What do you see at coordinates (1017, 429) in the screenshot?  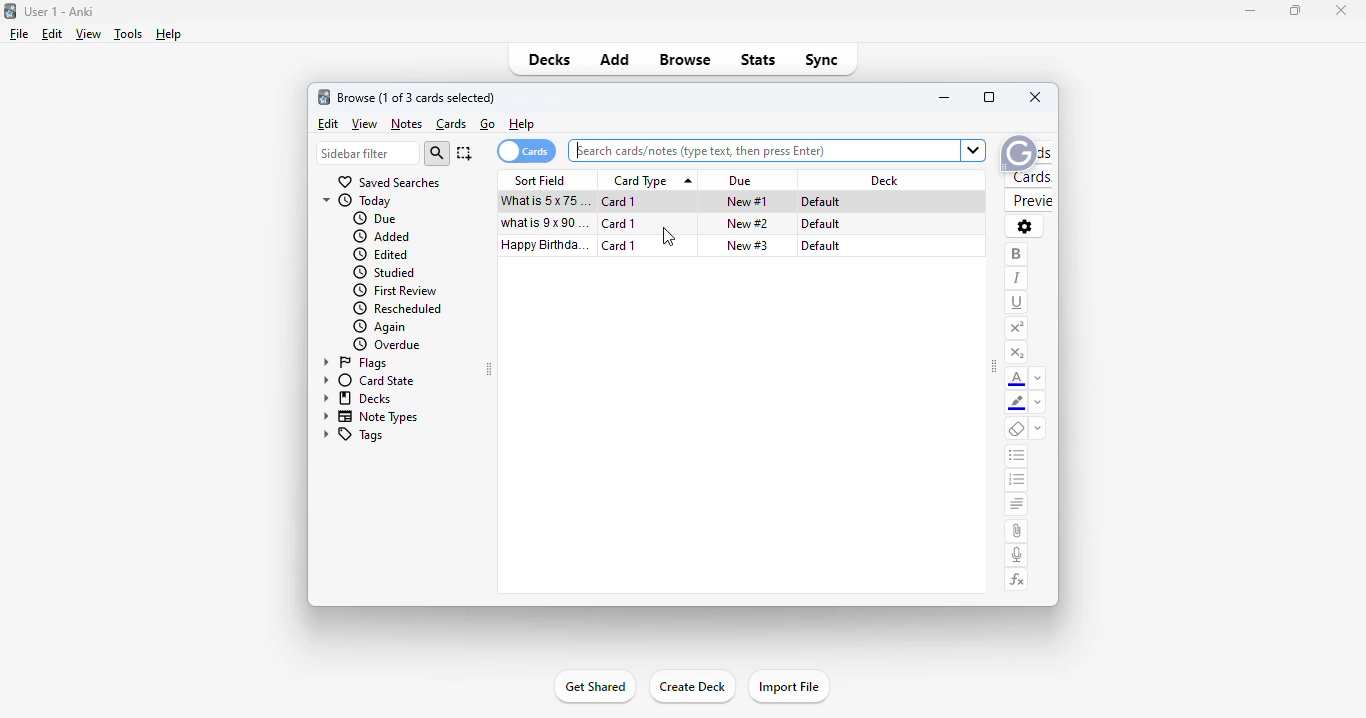 I see `remove formatting` at bounding box center [1017, 429].